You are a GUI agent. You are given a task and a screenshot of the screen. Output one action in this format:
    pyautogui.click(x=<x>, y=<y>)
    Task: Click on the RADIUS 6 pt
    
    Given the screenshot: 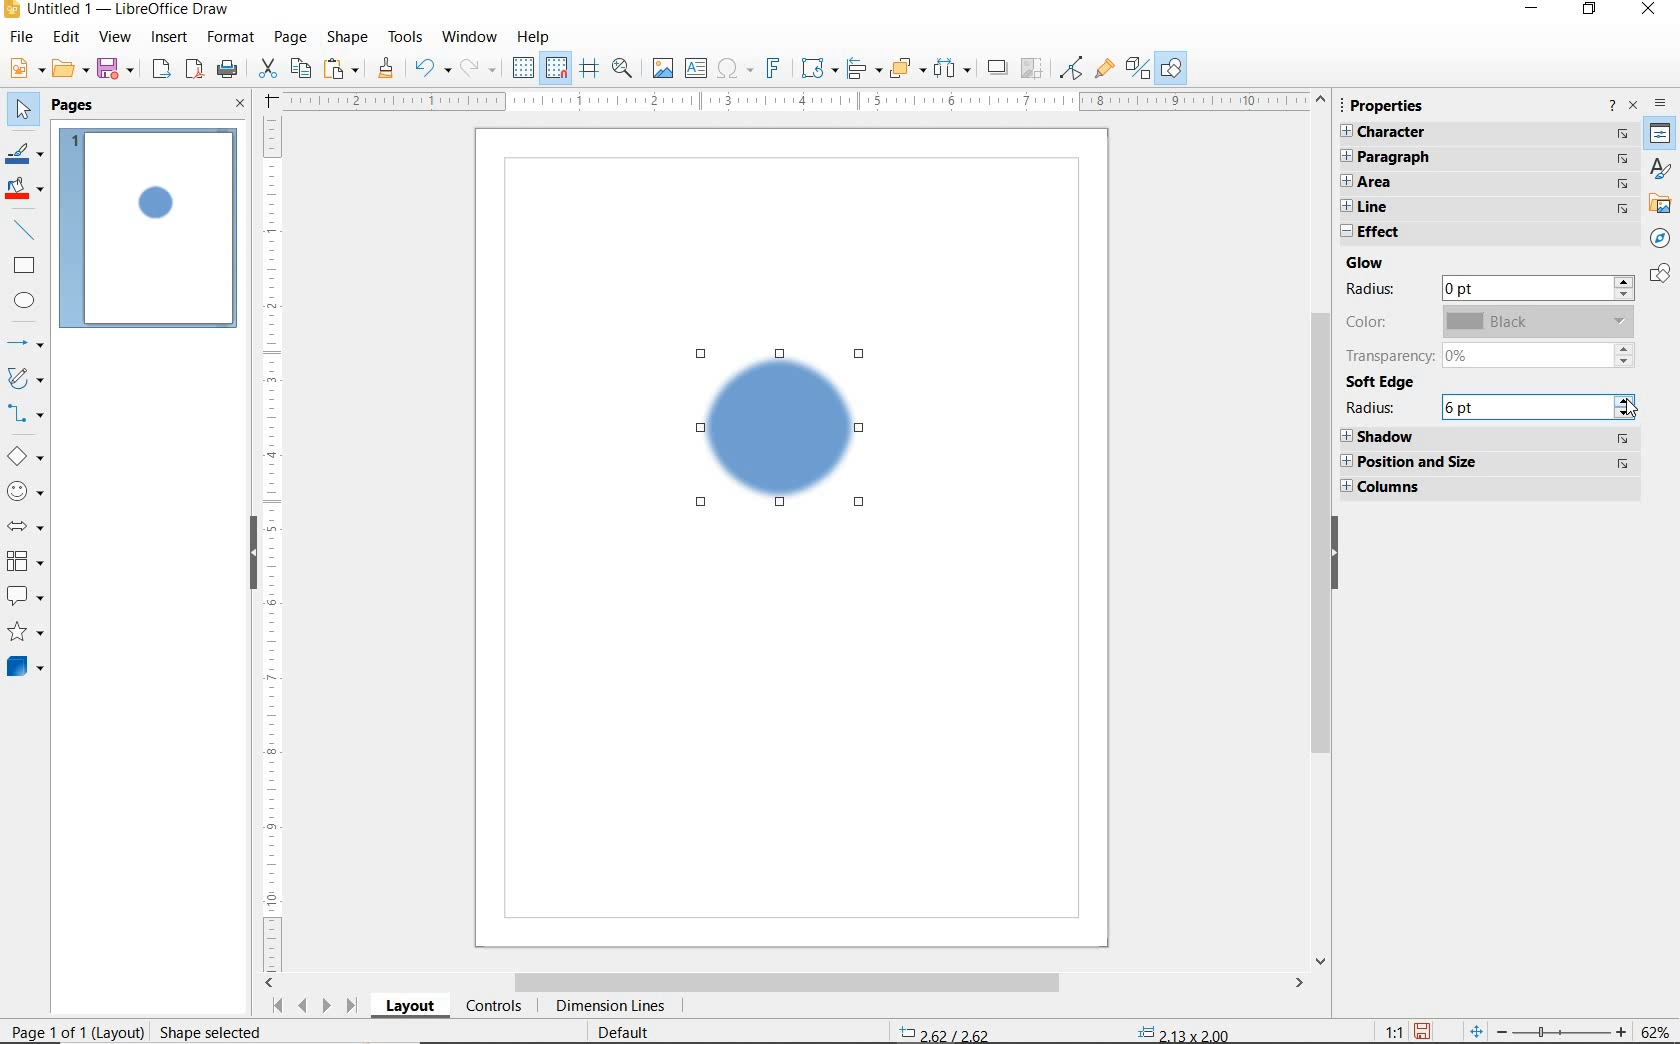 What is the action you would take?
    pyautogui.click(x=1474, y=407)
    